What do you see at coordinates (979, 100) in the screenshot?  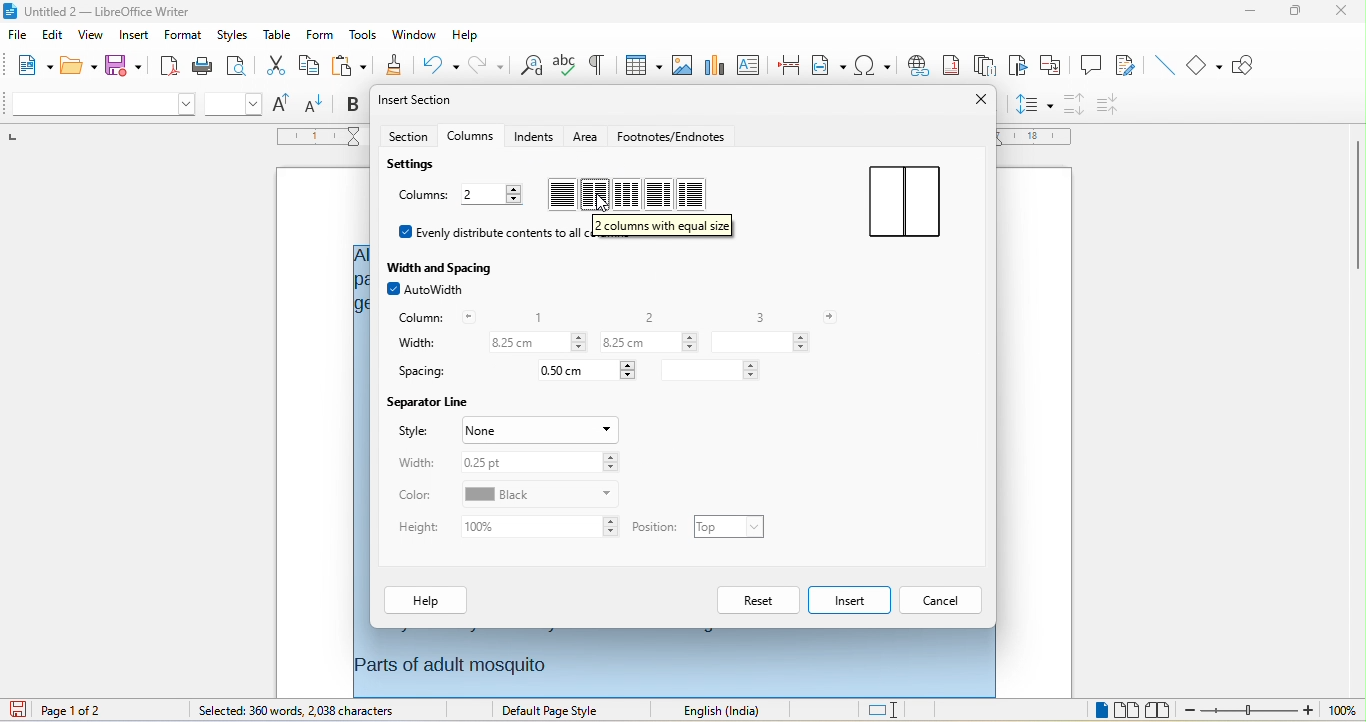 I see `close` at bounding box center [979, 100].